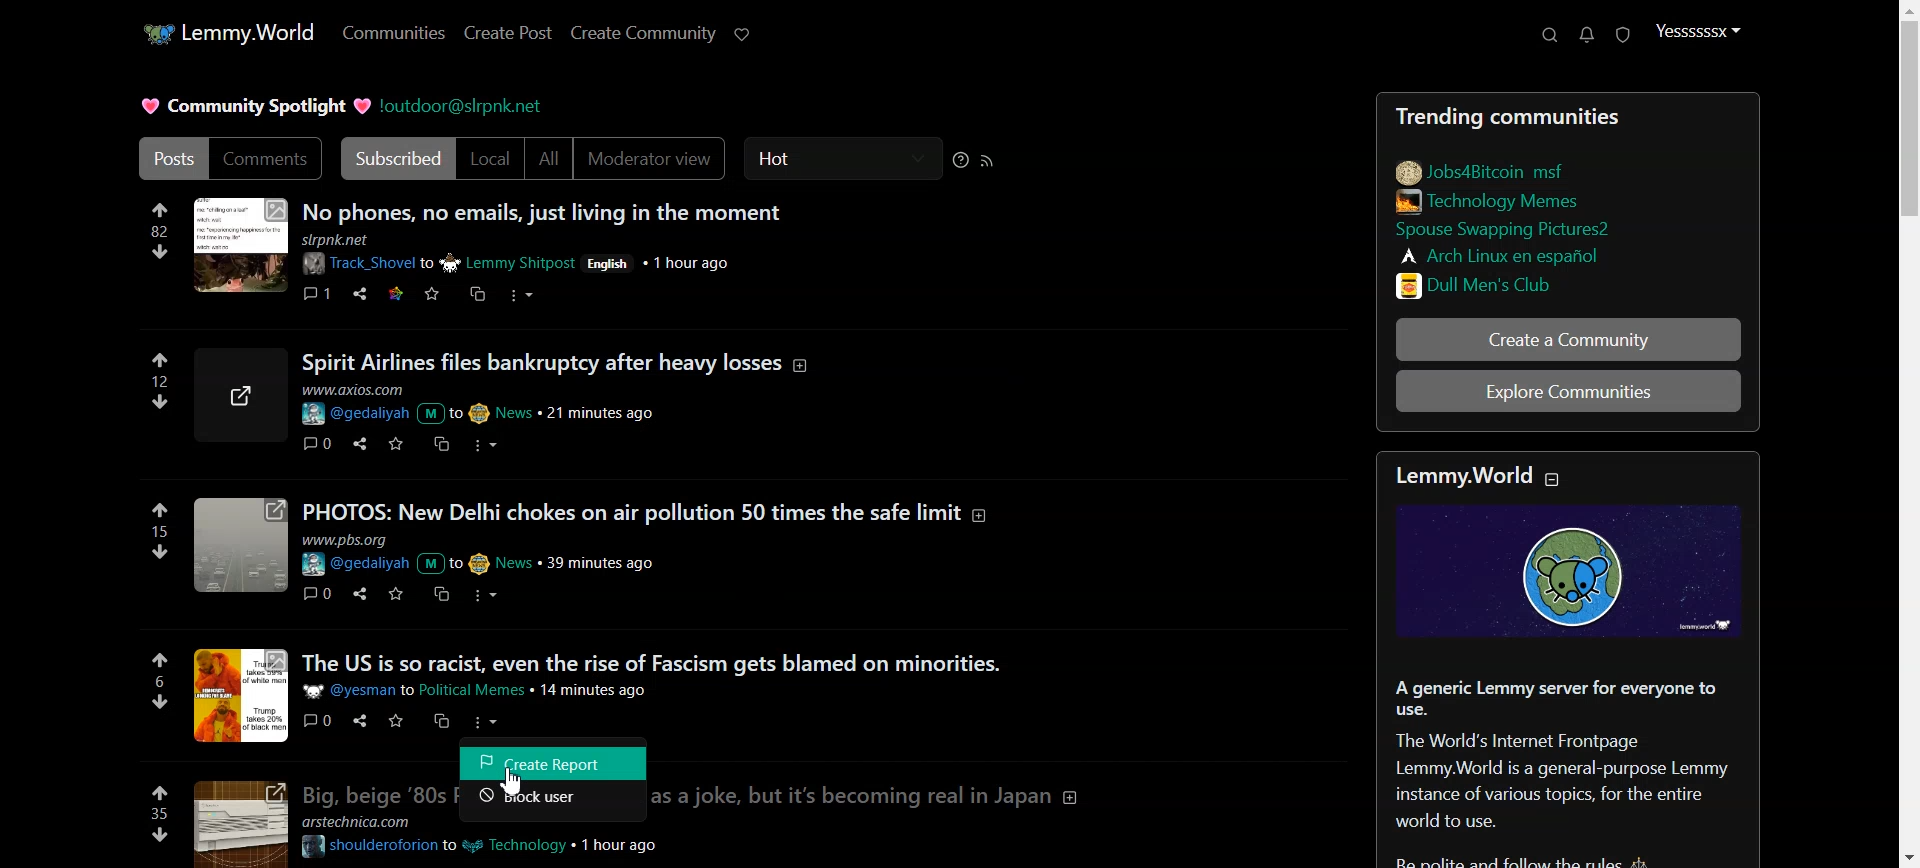 The image size is (1920, 868). What do you see at coordinates (160, 791) in the screenshot?
I see `upvote` at bounding box center [160, 791].